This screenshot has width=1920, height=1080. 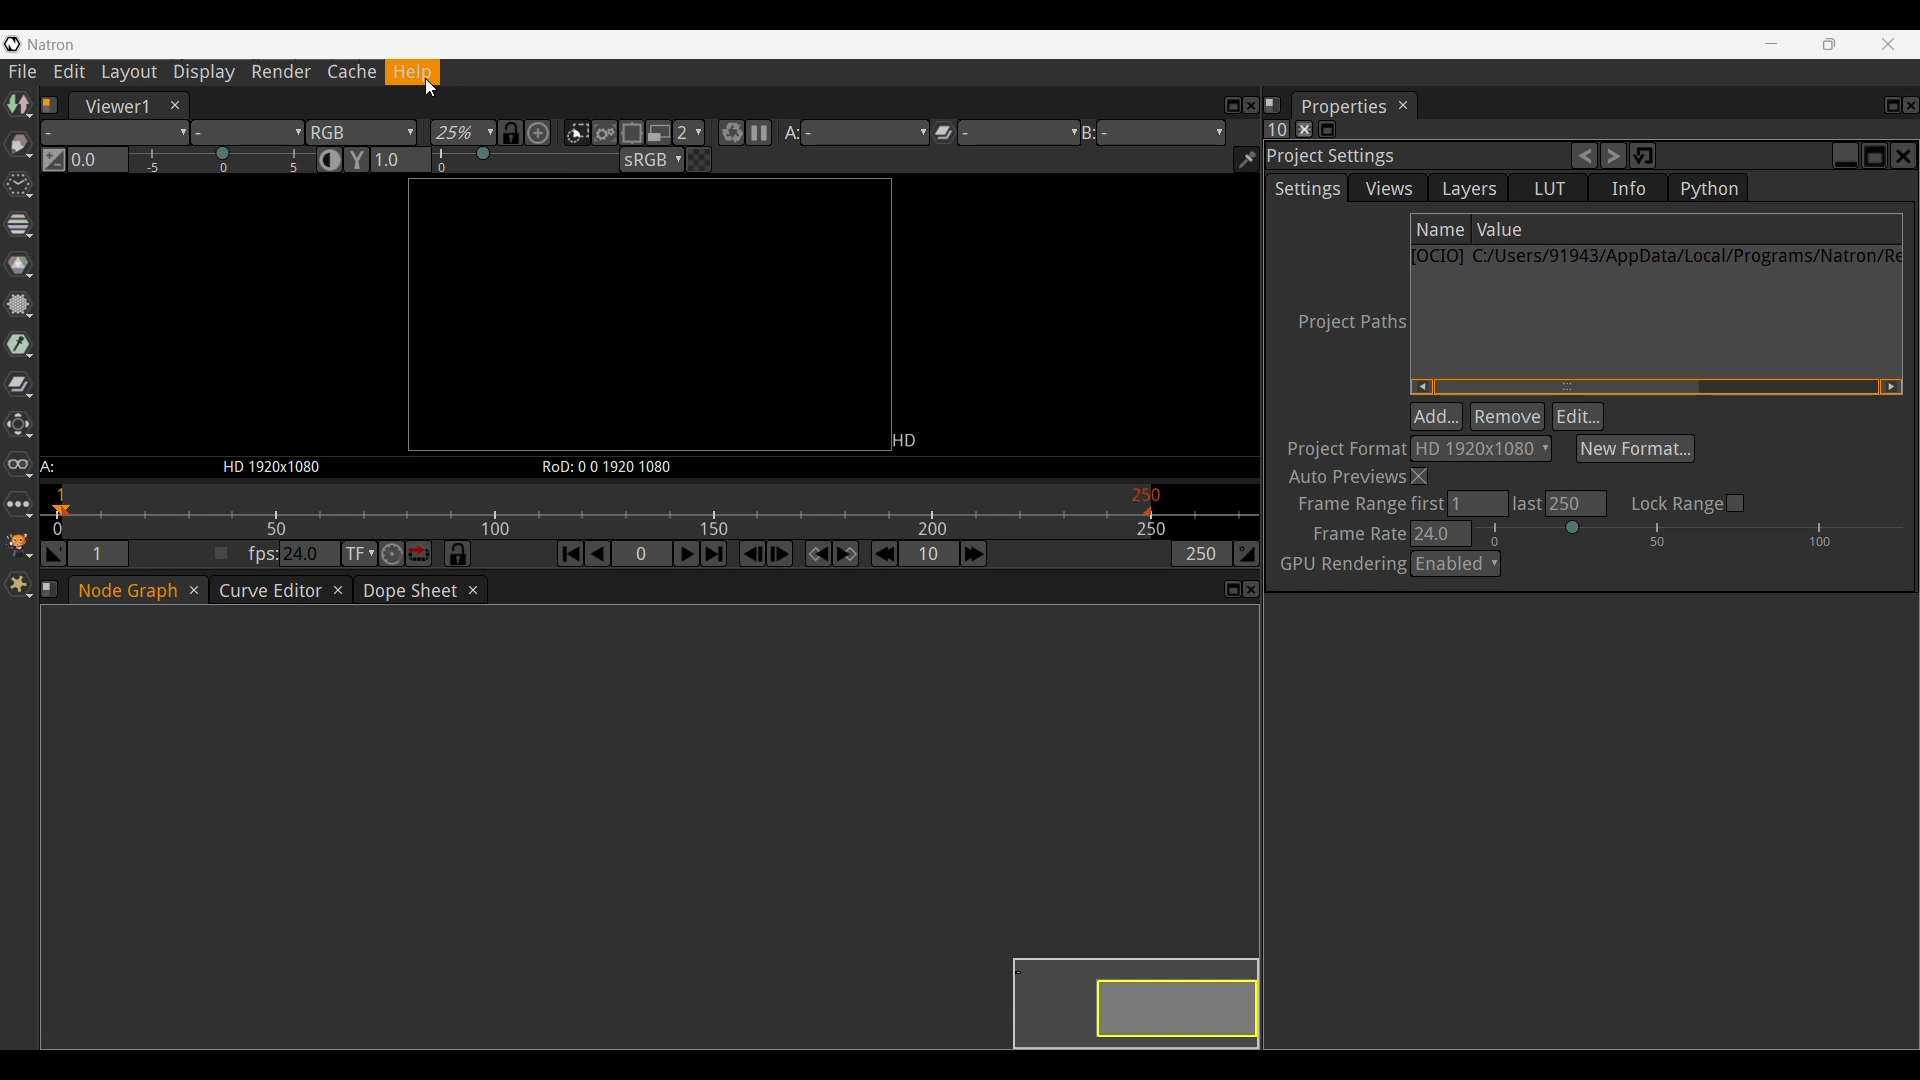 I want to click on First frame, so click(x=571, y=553).